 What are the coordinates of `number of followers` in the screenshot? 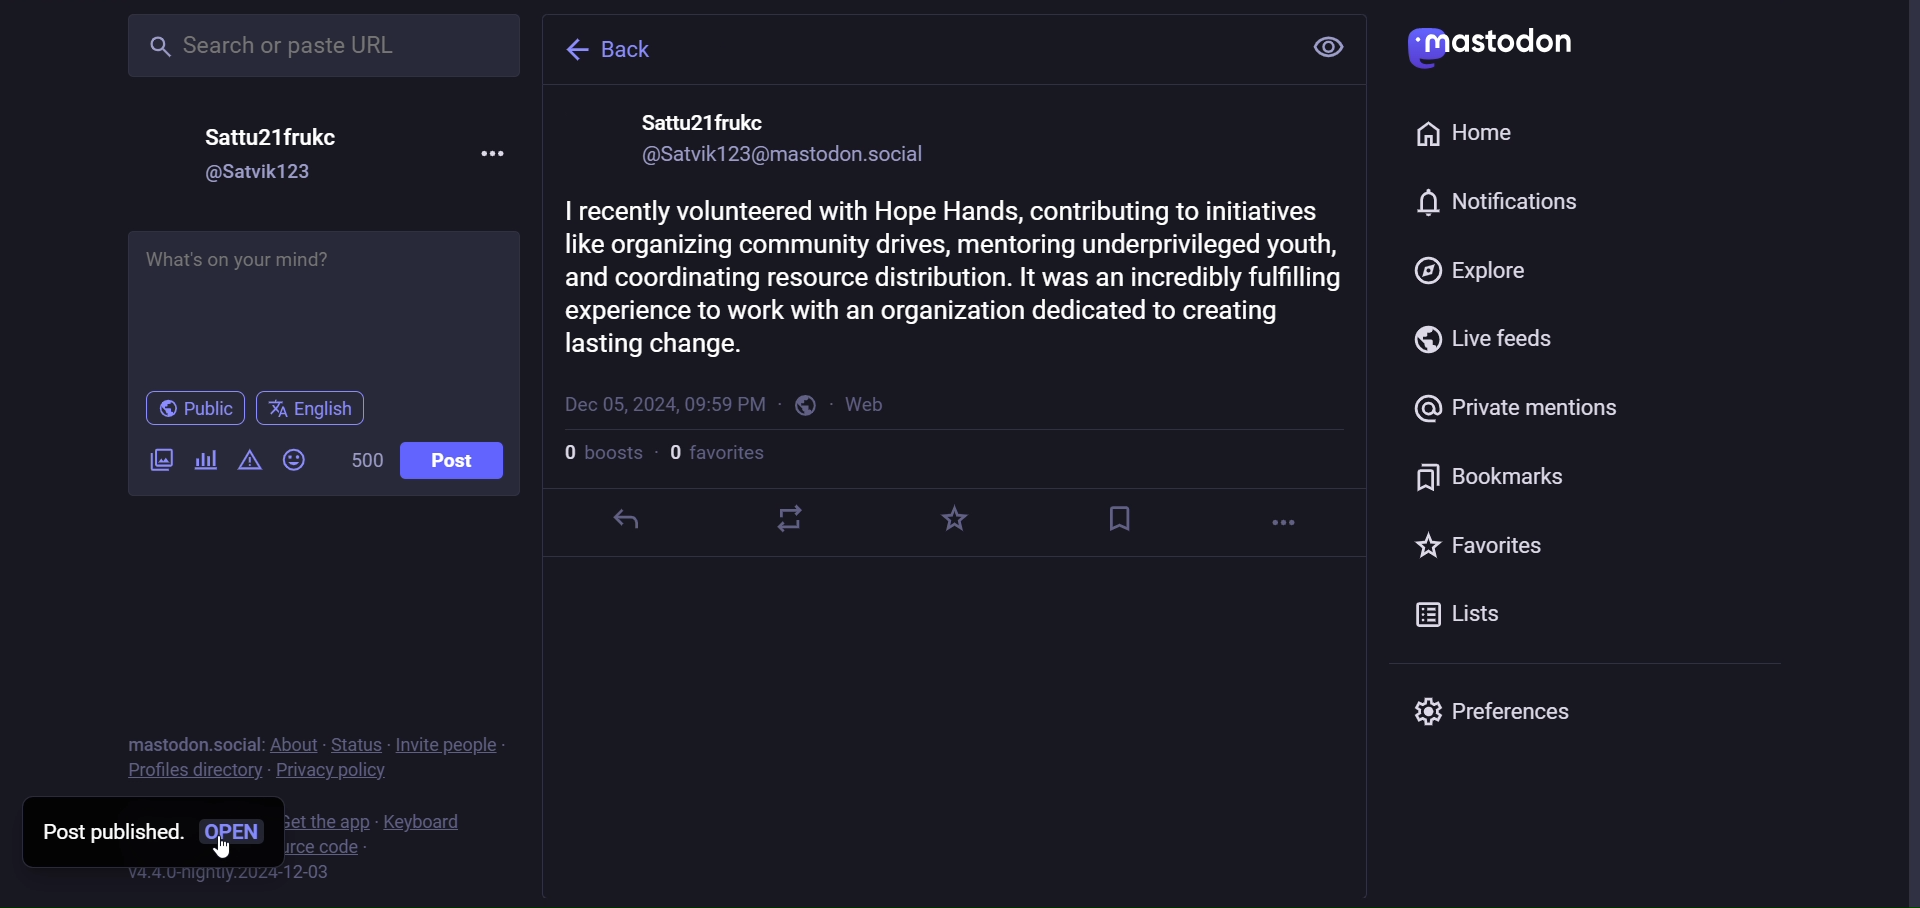 It's located at (714, 455).